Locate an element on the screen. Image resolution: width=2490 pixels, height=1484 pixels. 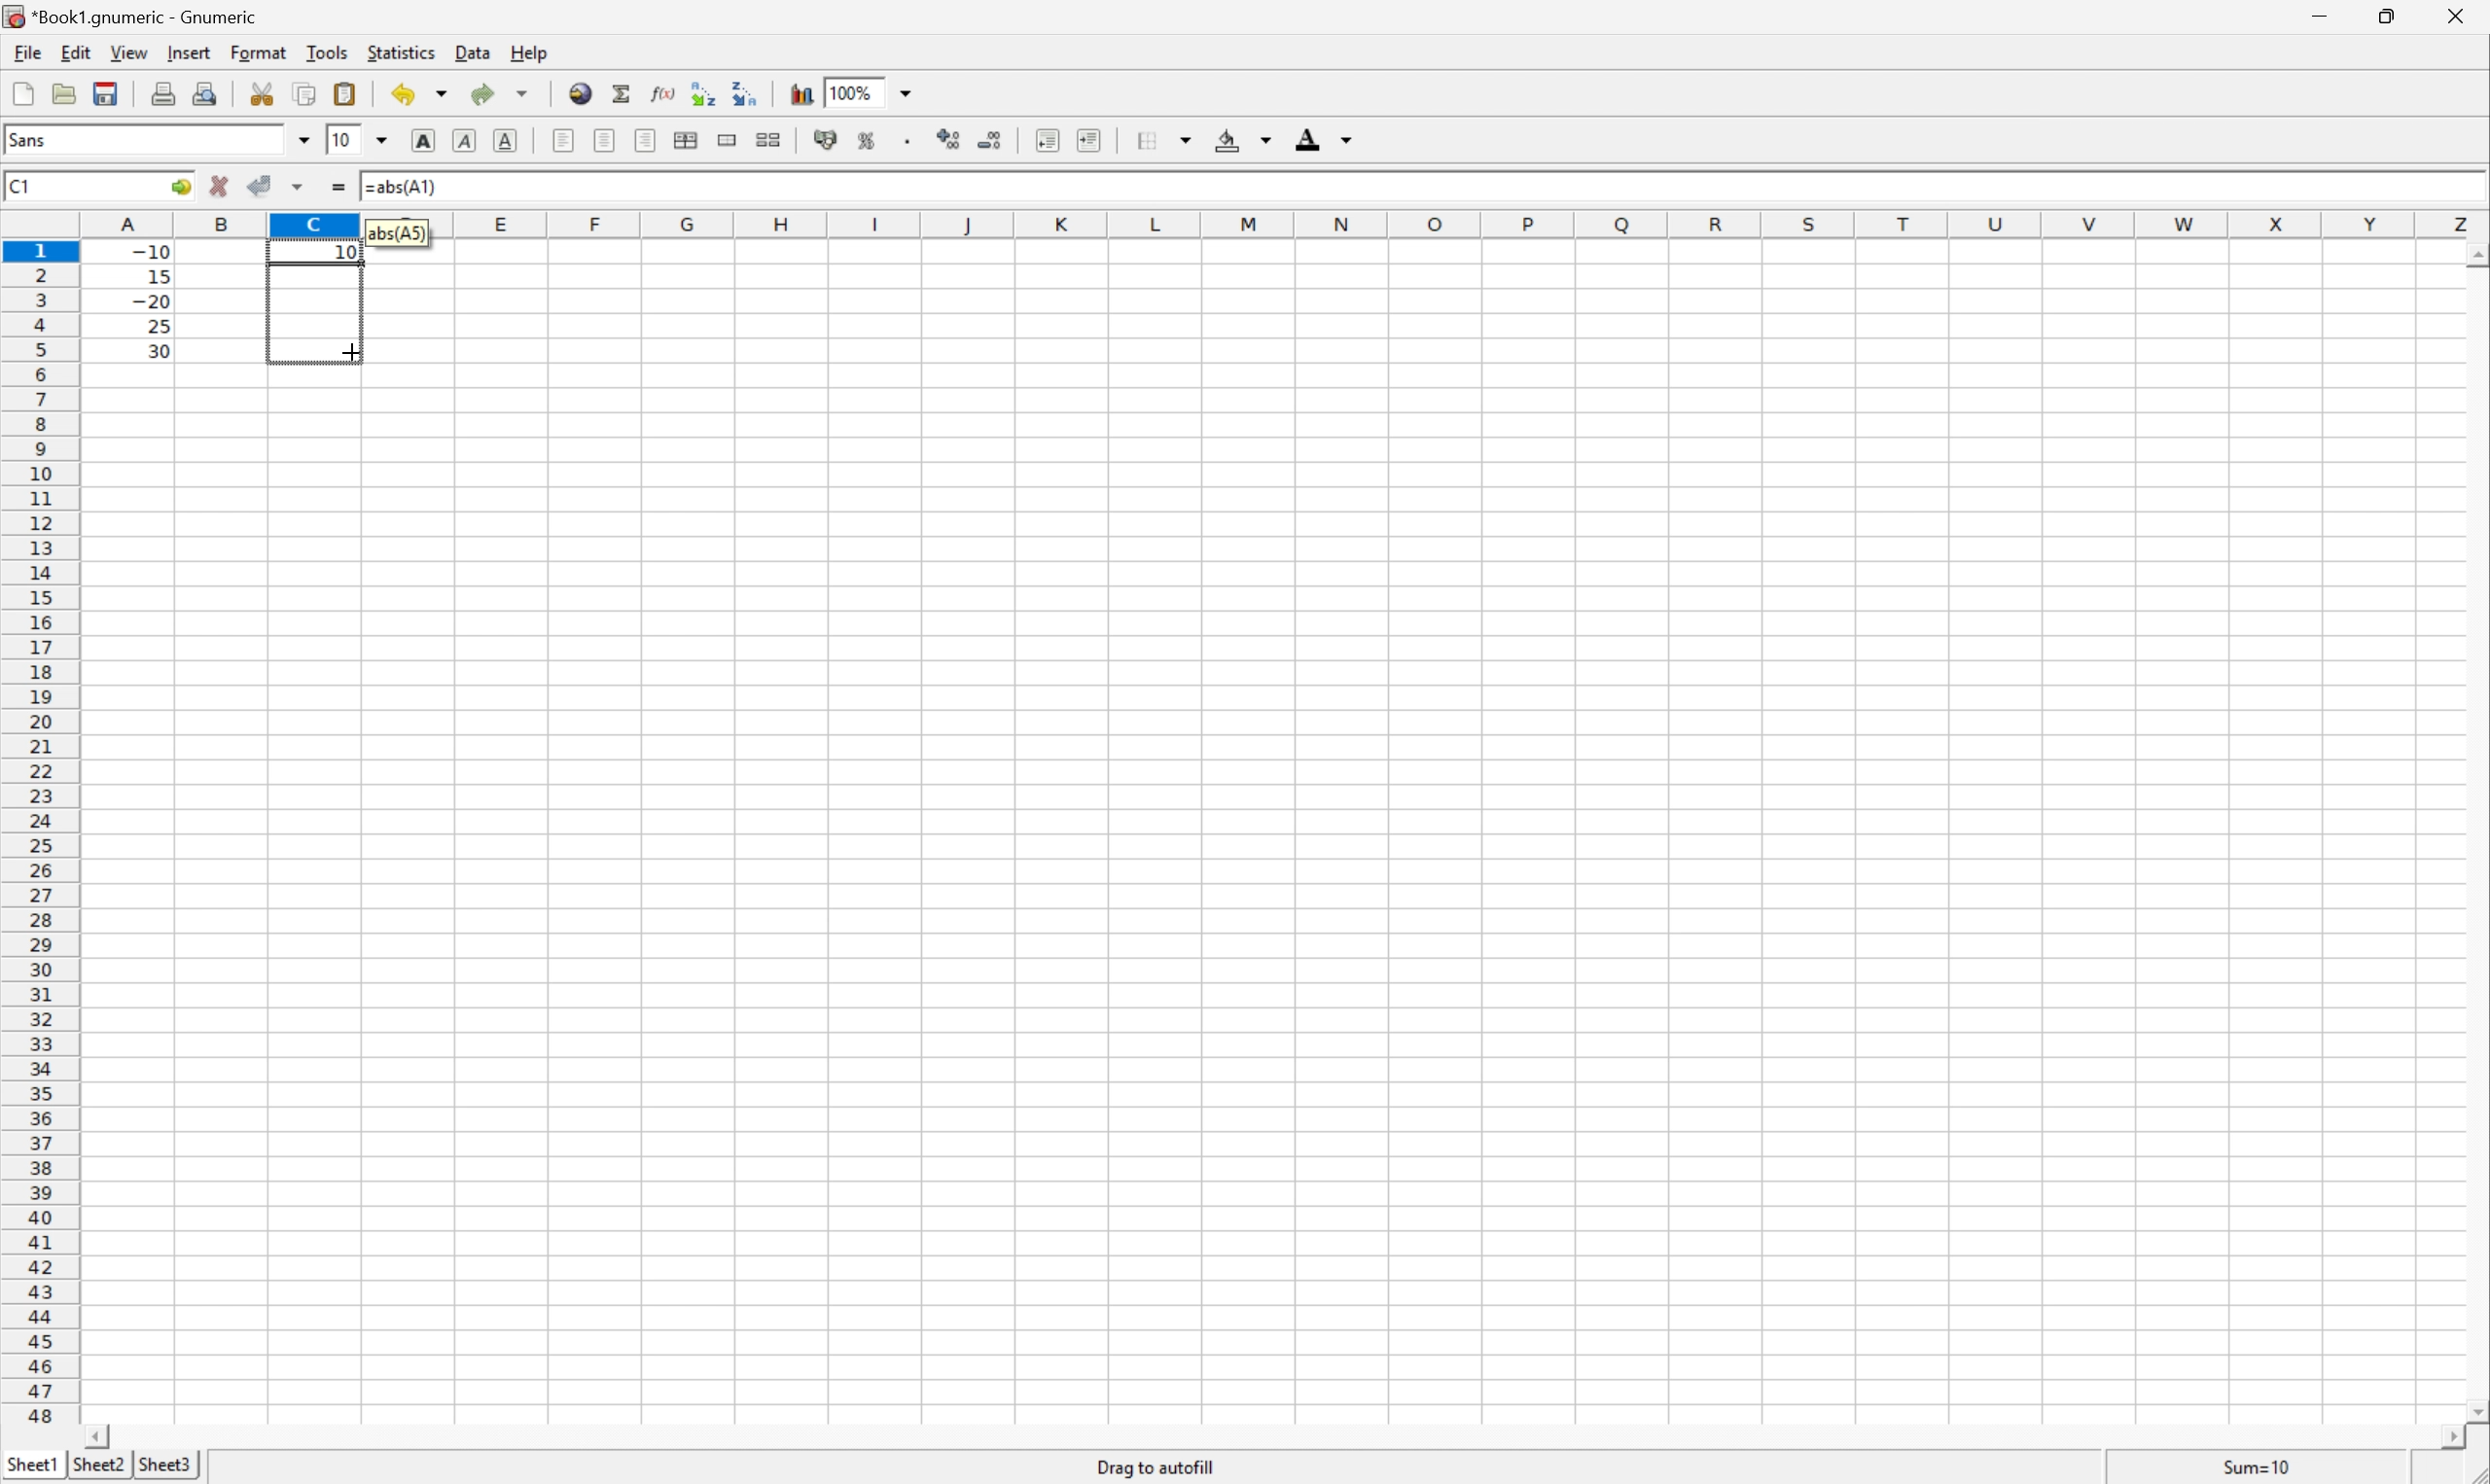
Scroll down is located at coordinates (2474, 1408).